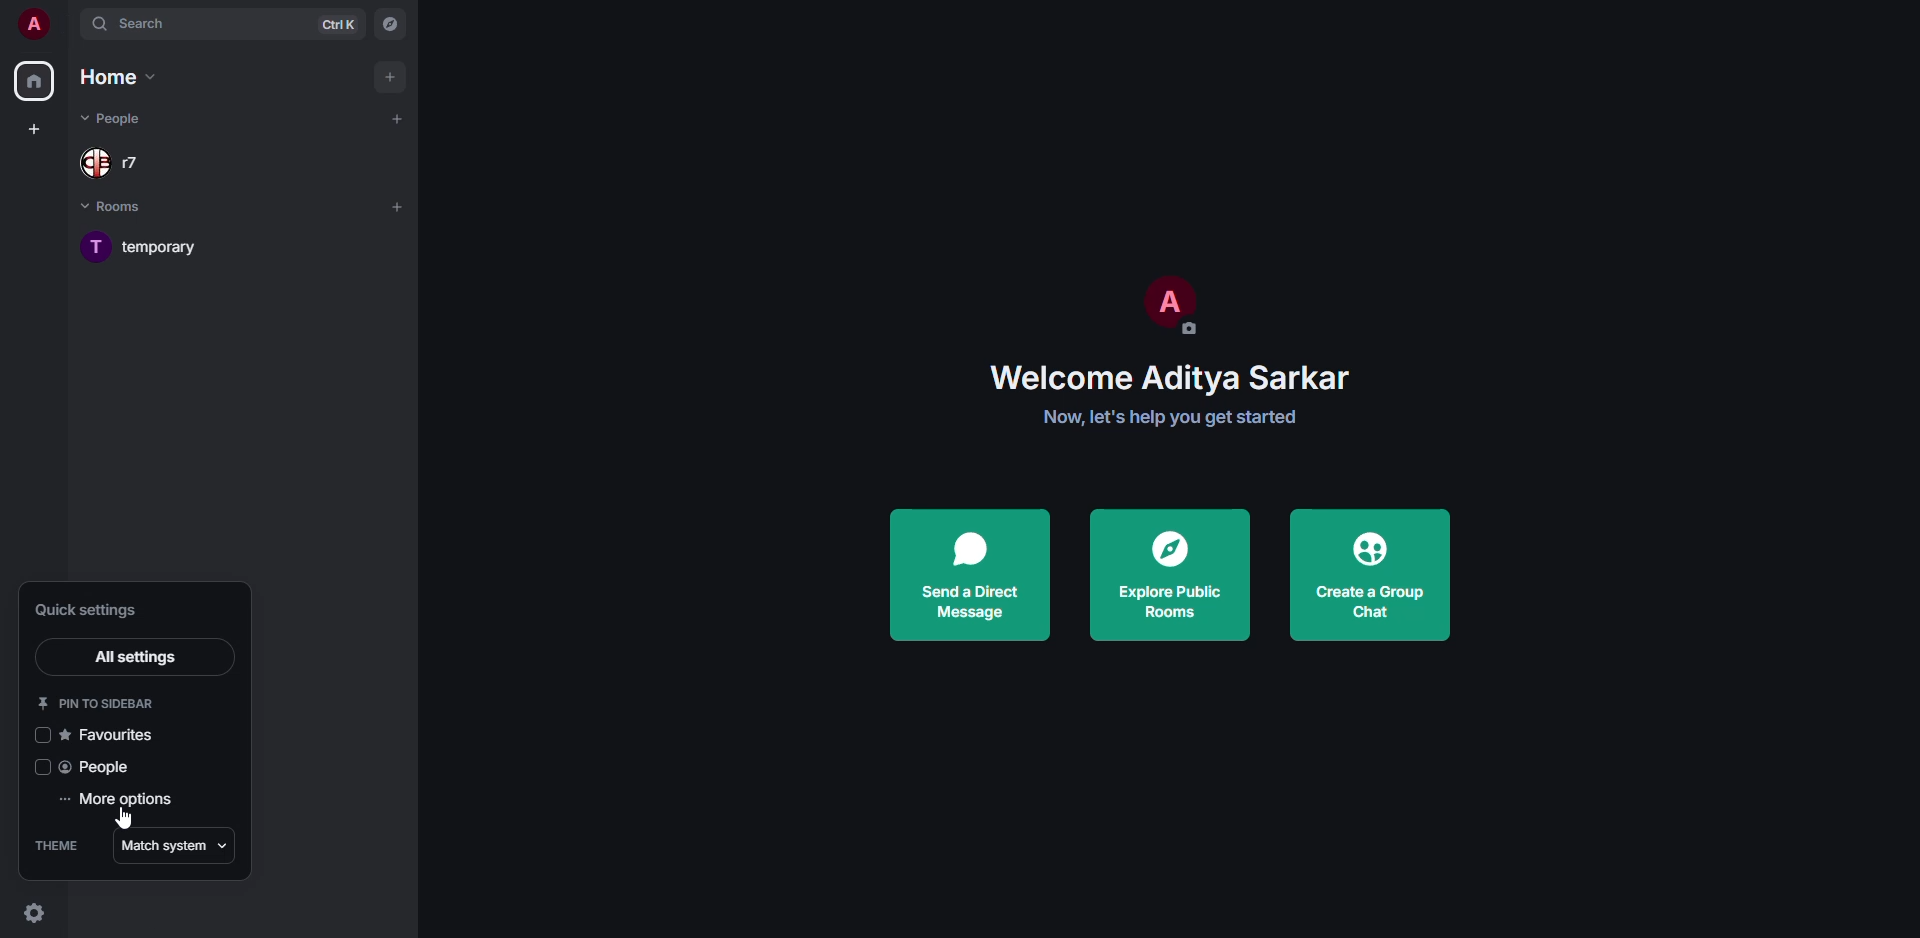 This screenshot has width=1920, height=938. Describe the element at coordinates (118, 800) in the screenshot. I see `more options` at that location.